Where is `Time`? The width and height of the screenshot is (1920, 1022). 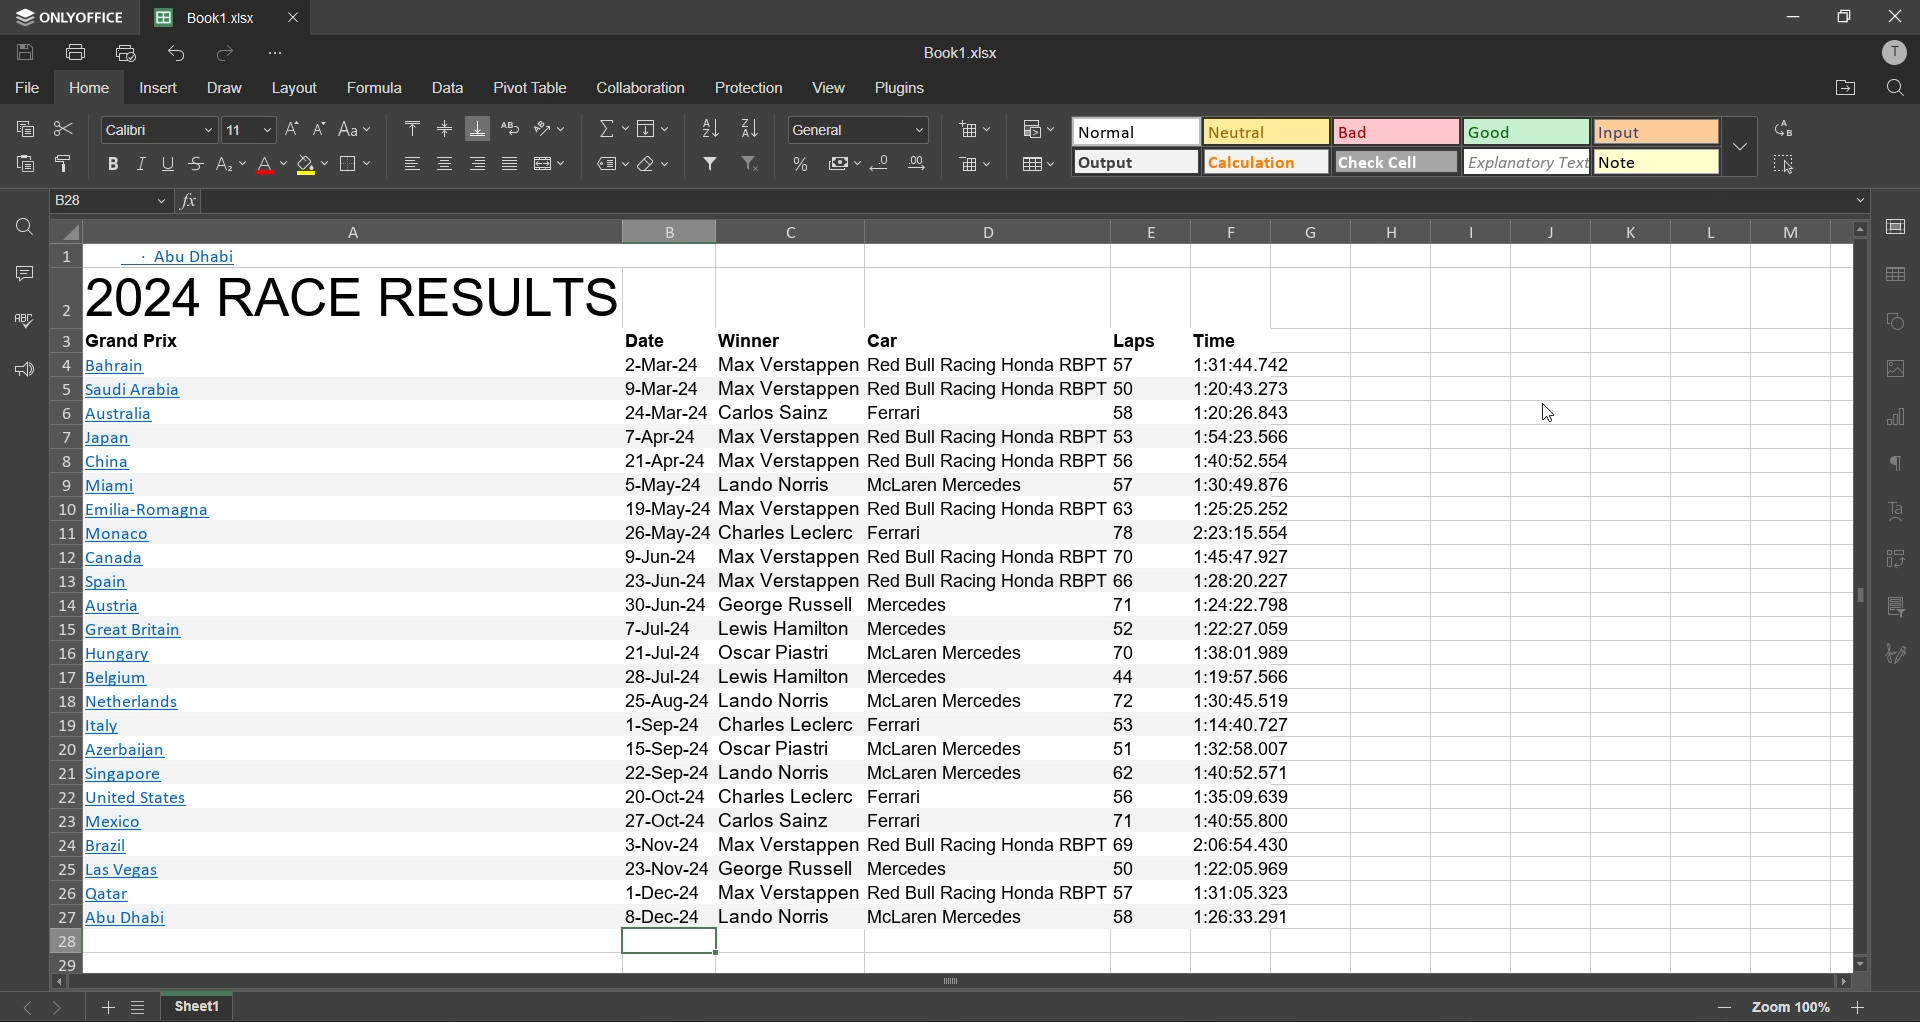 Time is located at coordinates (1224, 341).